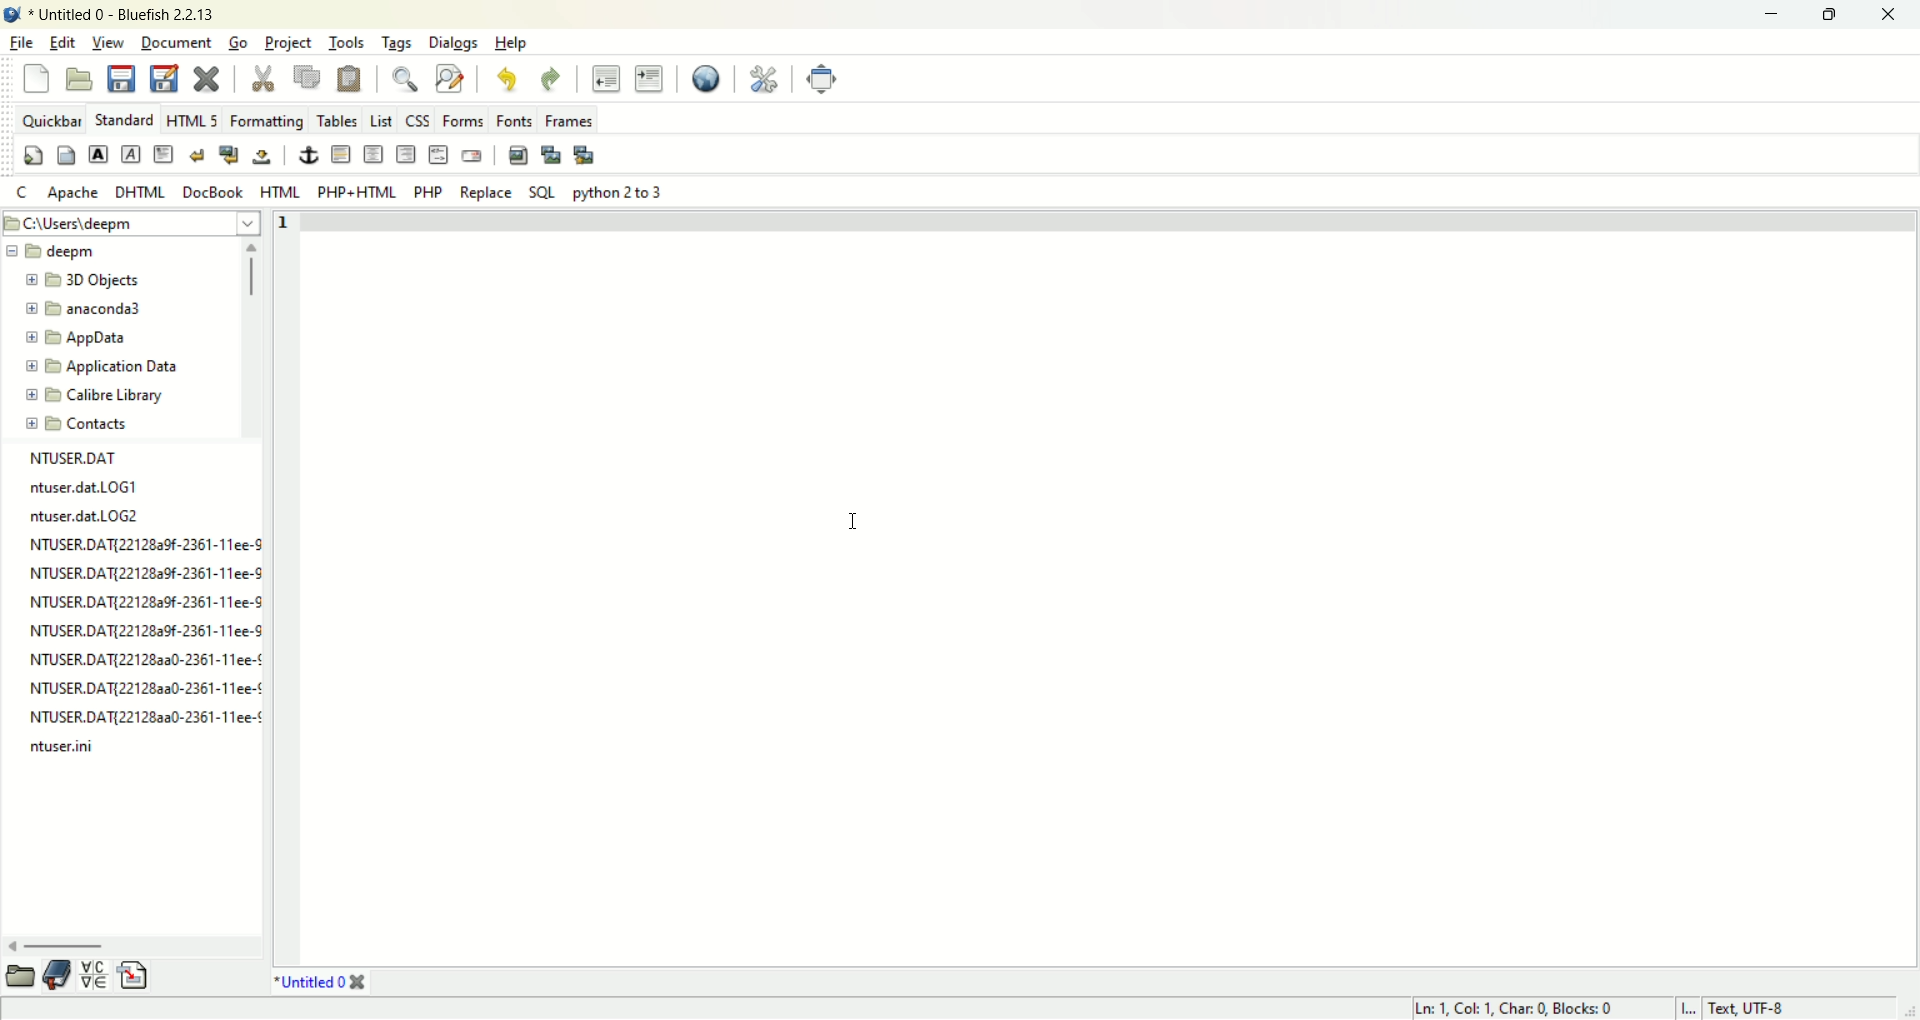 Image resolution: width=1920 pixels, height=1020 pixels. What do you see at coordinates (1772, 1008) in the screenshot?
I see `character encoding` at bounding box center [1772, 1008].